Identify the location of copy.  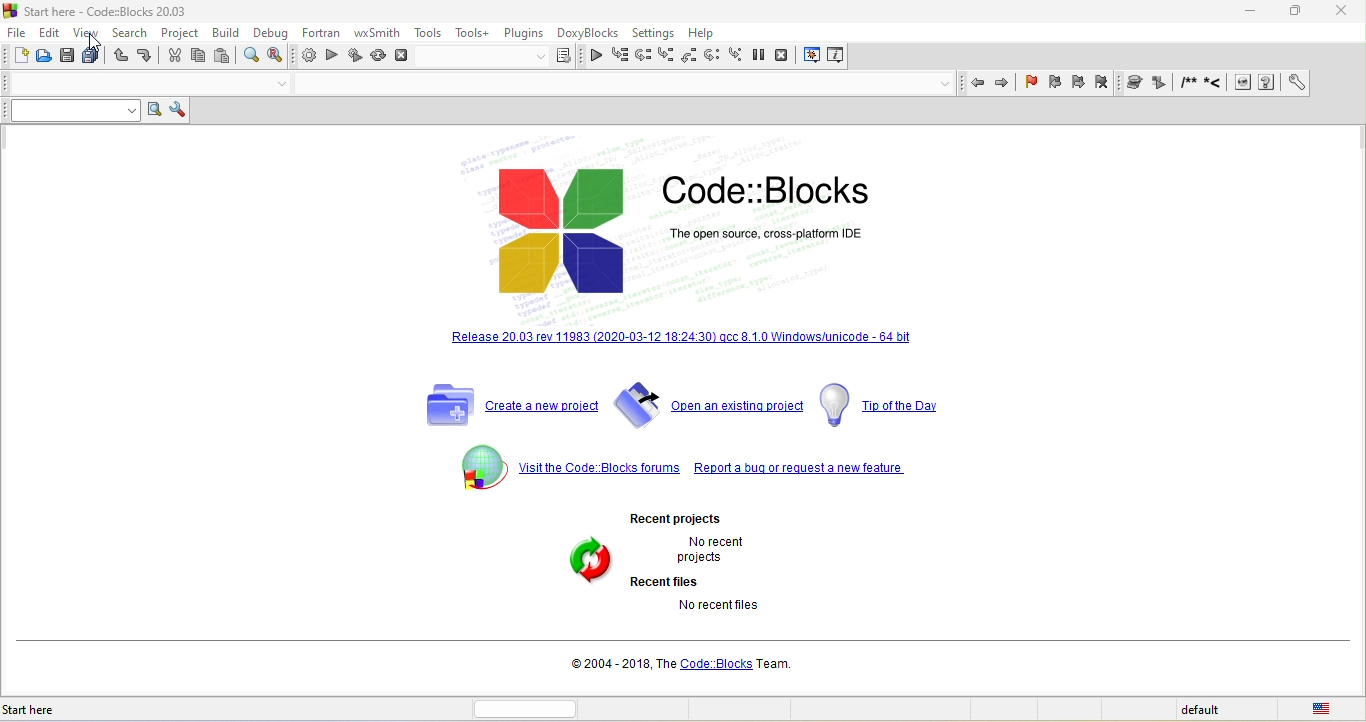
(199, 56).